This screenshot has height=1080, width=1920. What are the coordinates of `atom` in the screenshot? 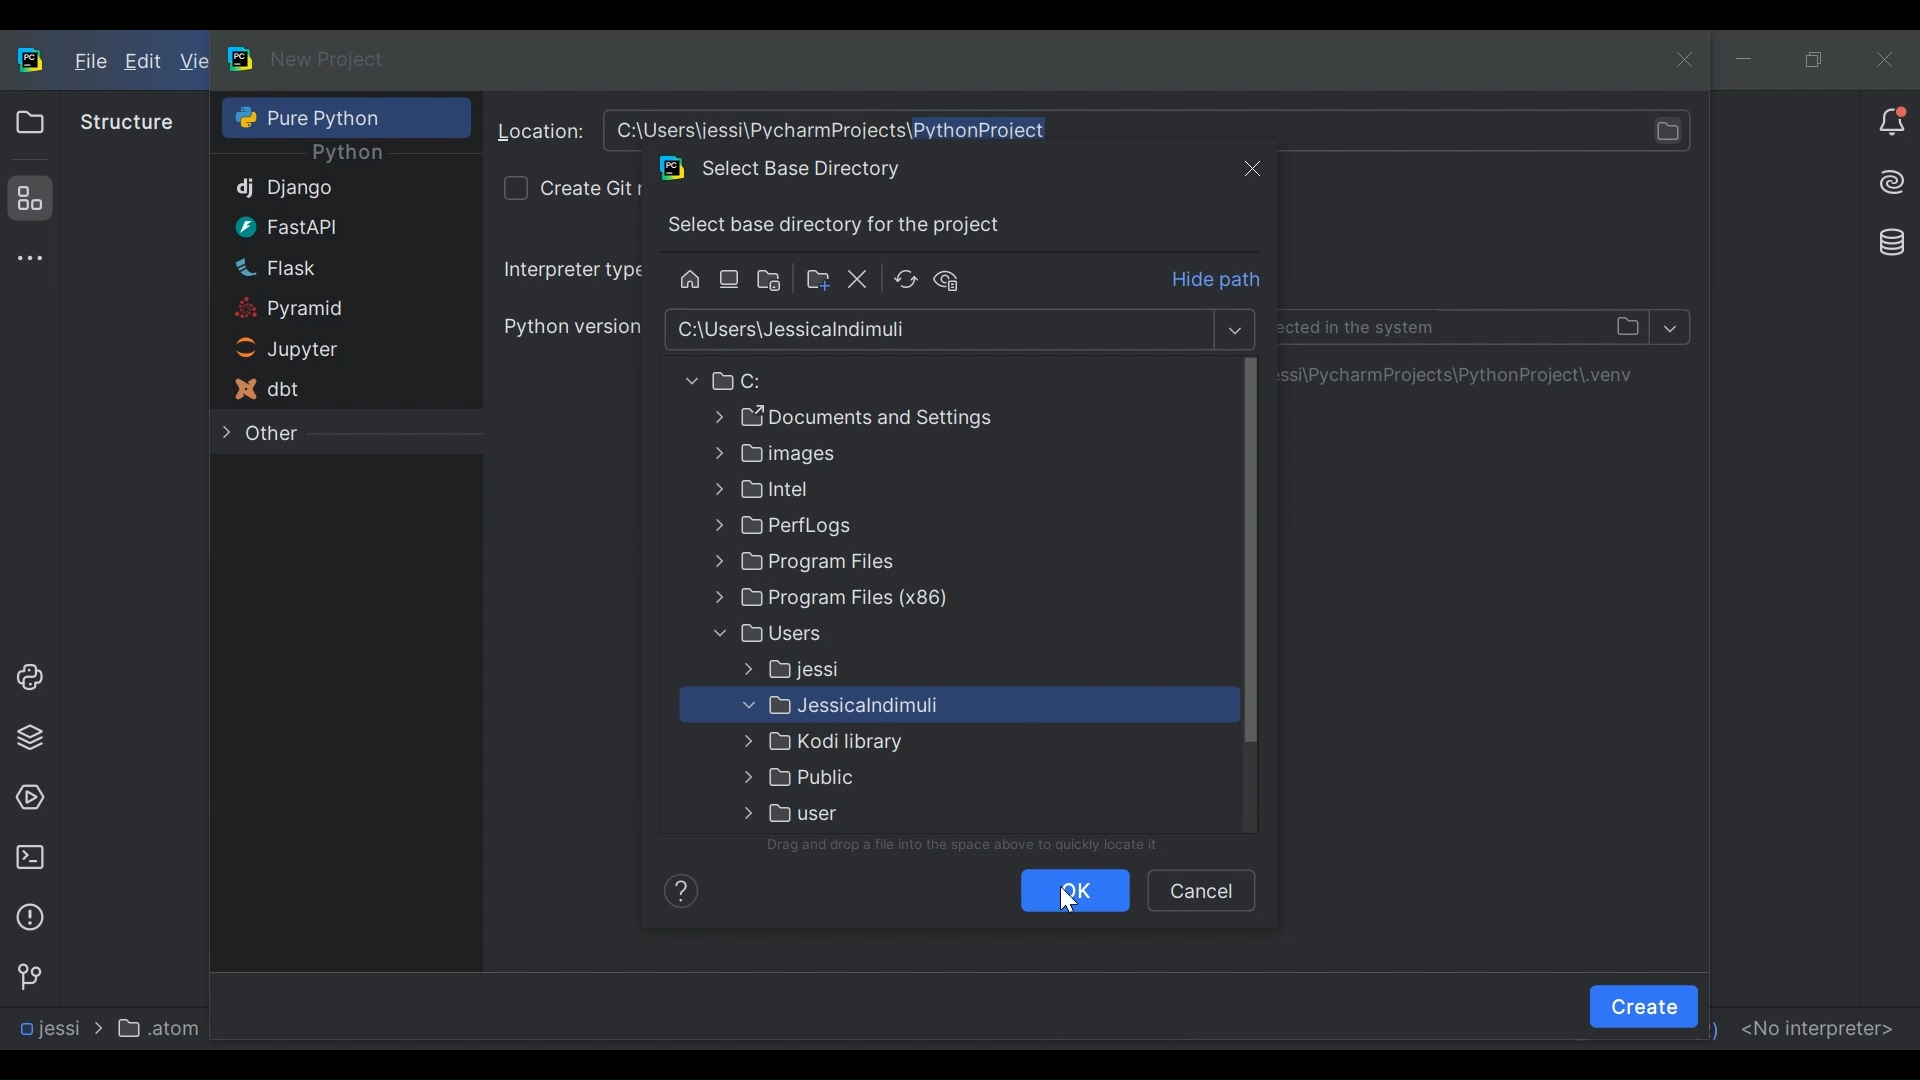 It's located at (164, 1027).